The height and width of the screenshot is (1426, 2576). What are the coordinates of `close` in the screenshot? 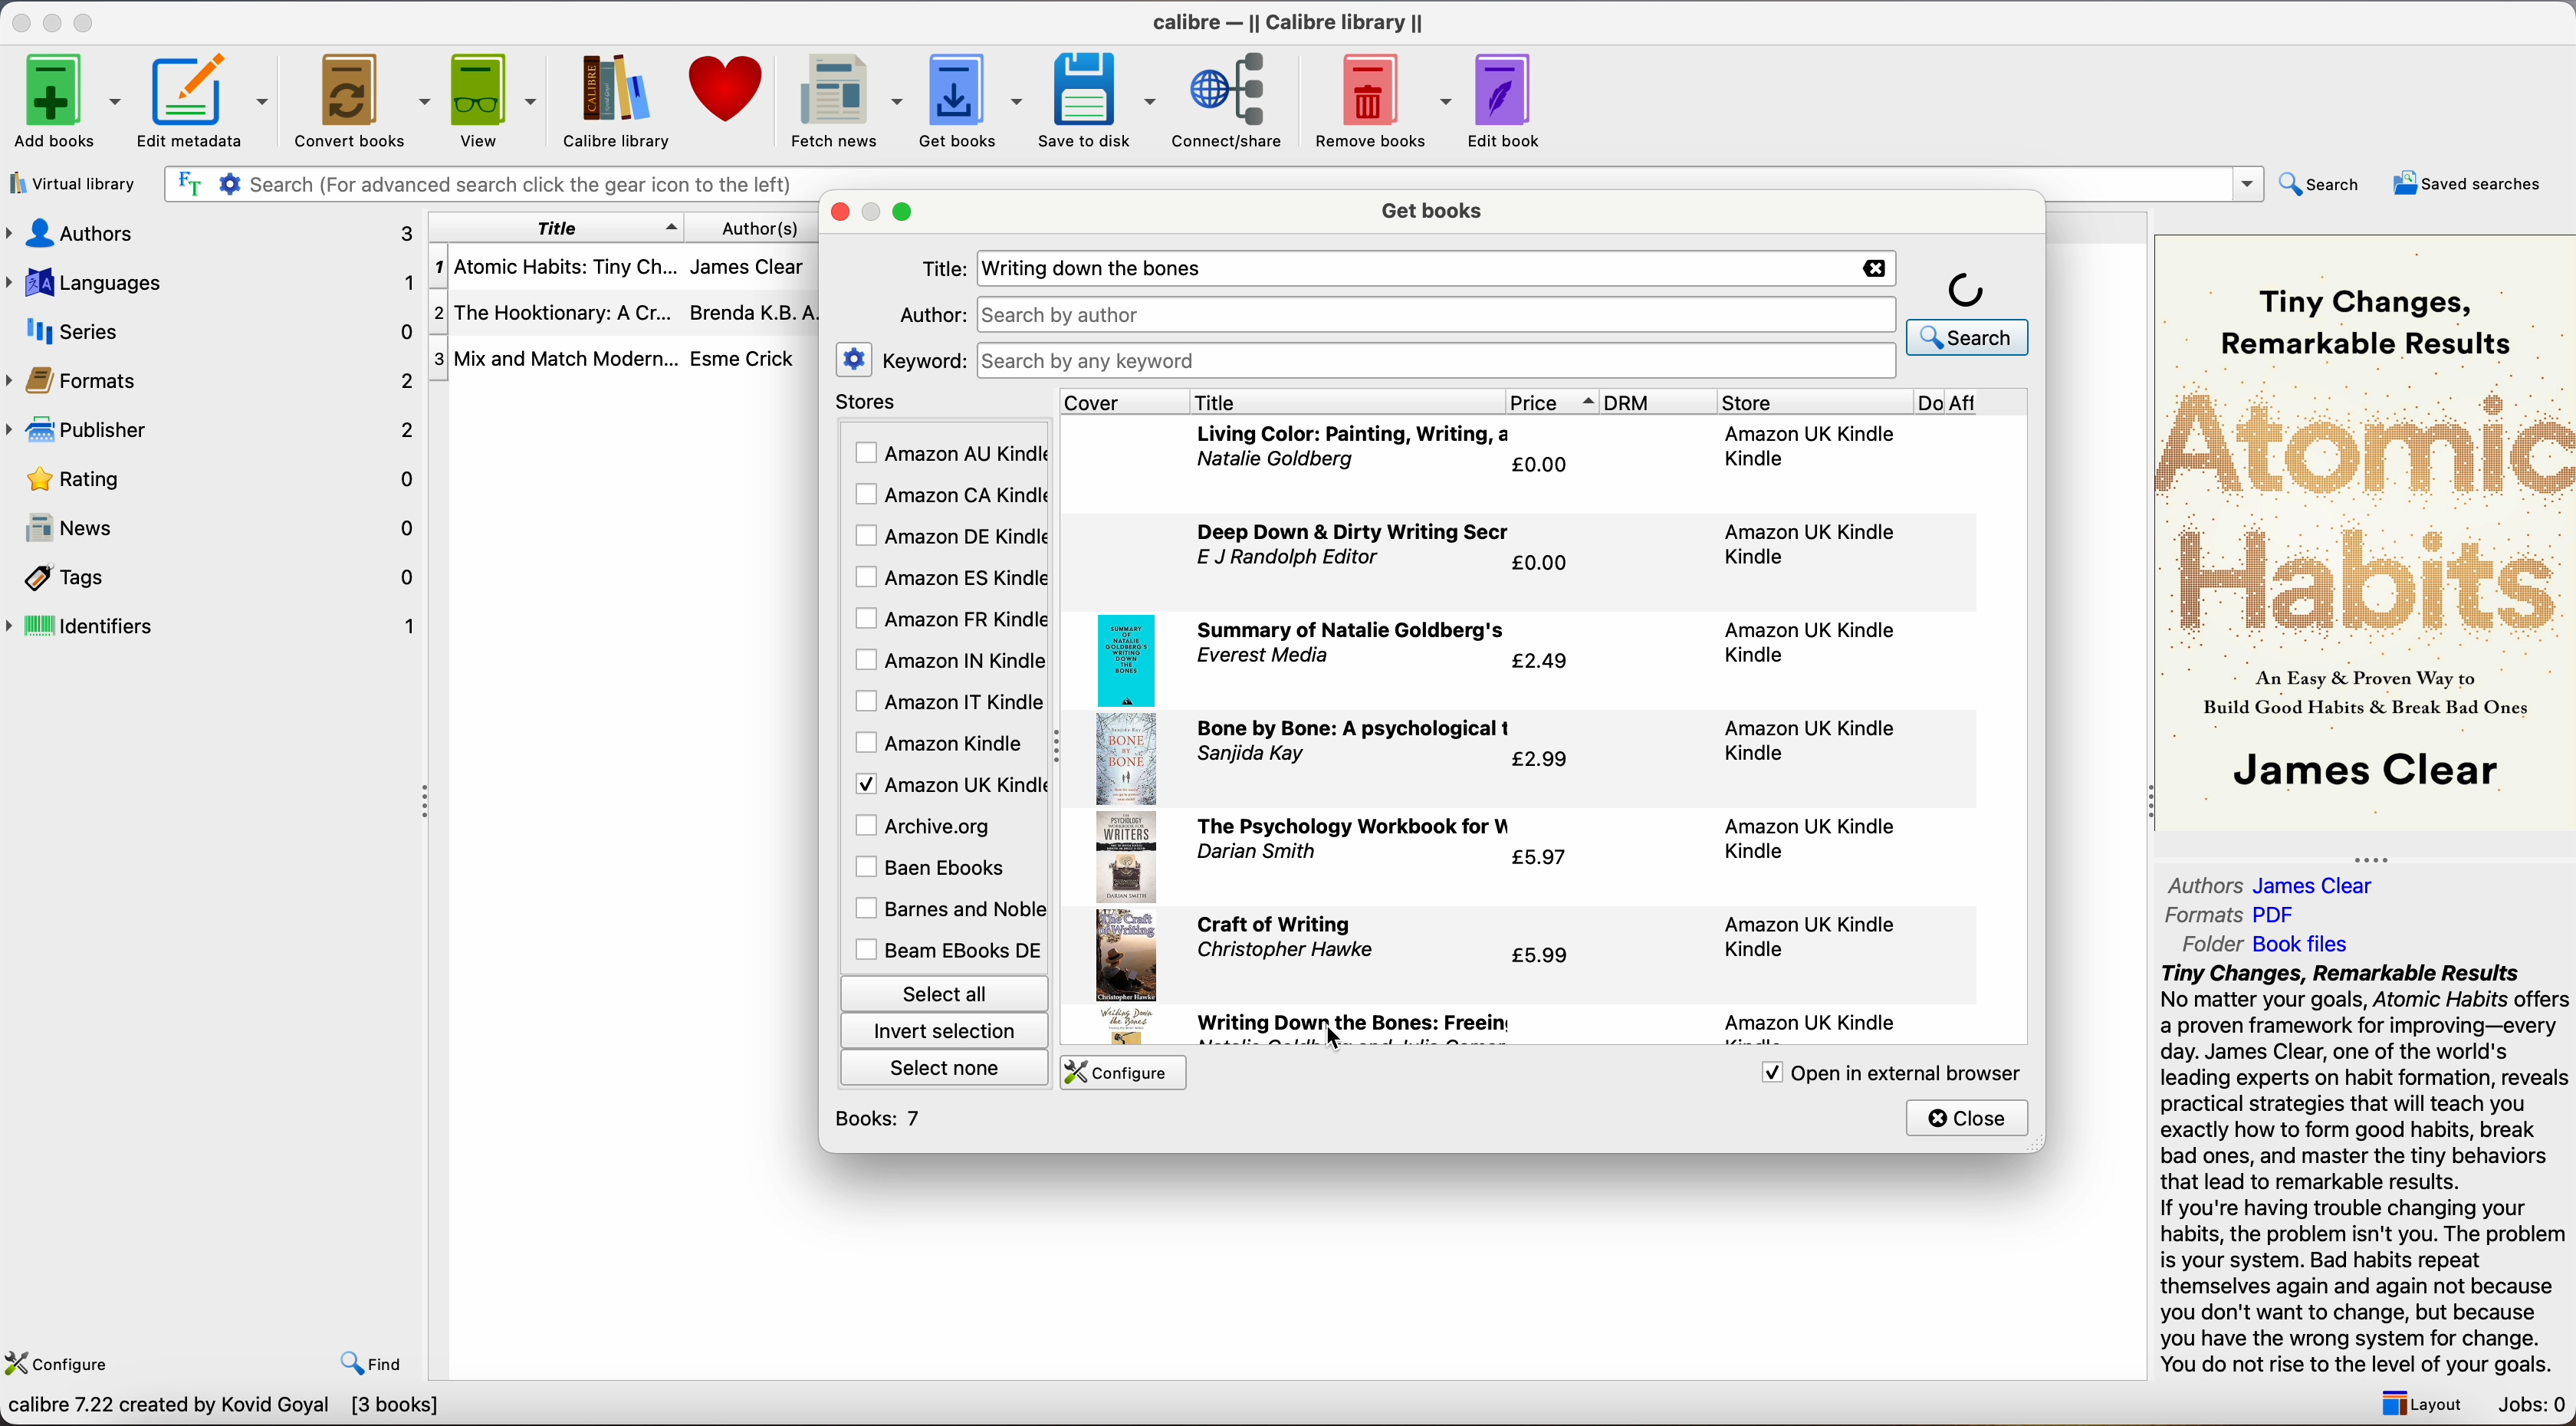 It's located at (1969, 1117).